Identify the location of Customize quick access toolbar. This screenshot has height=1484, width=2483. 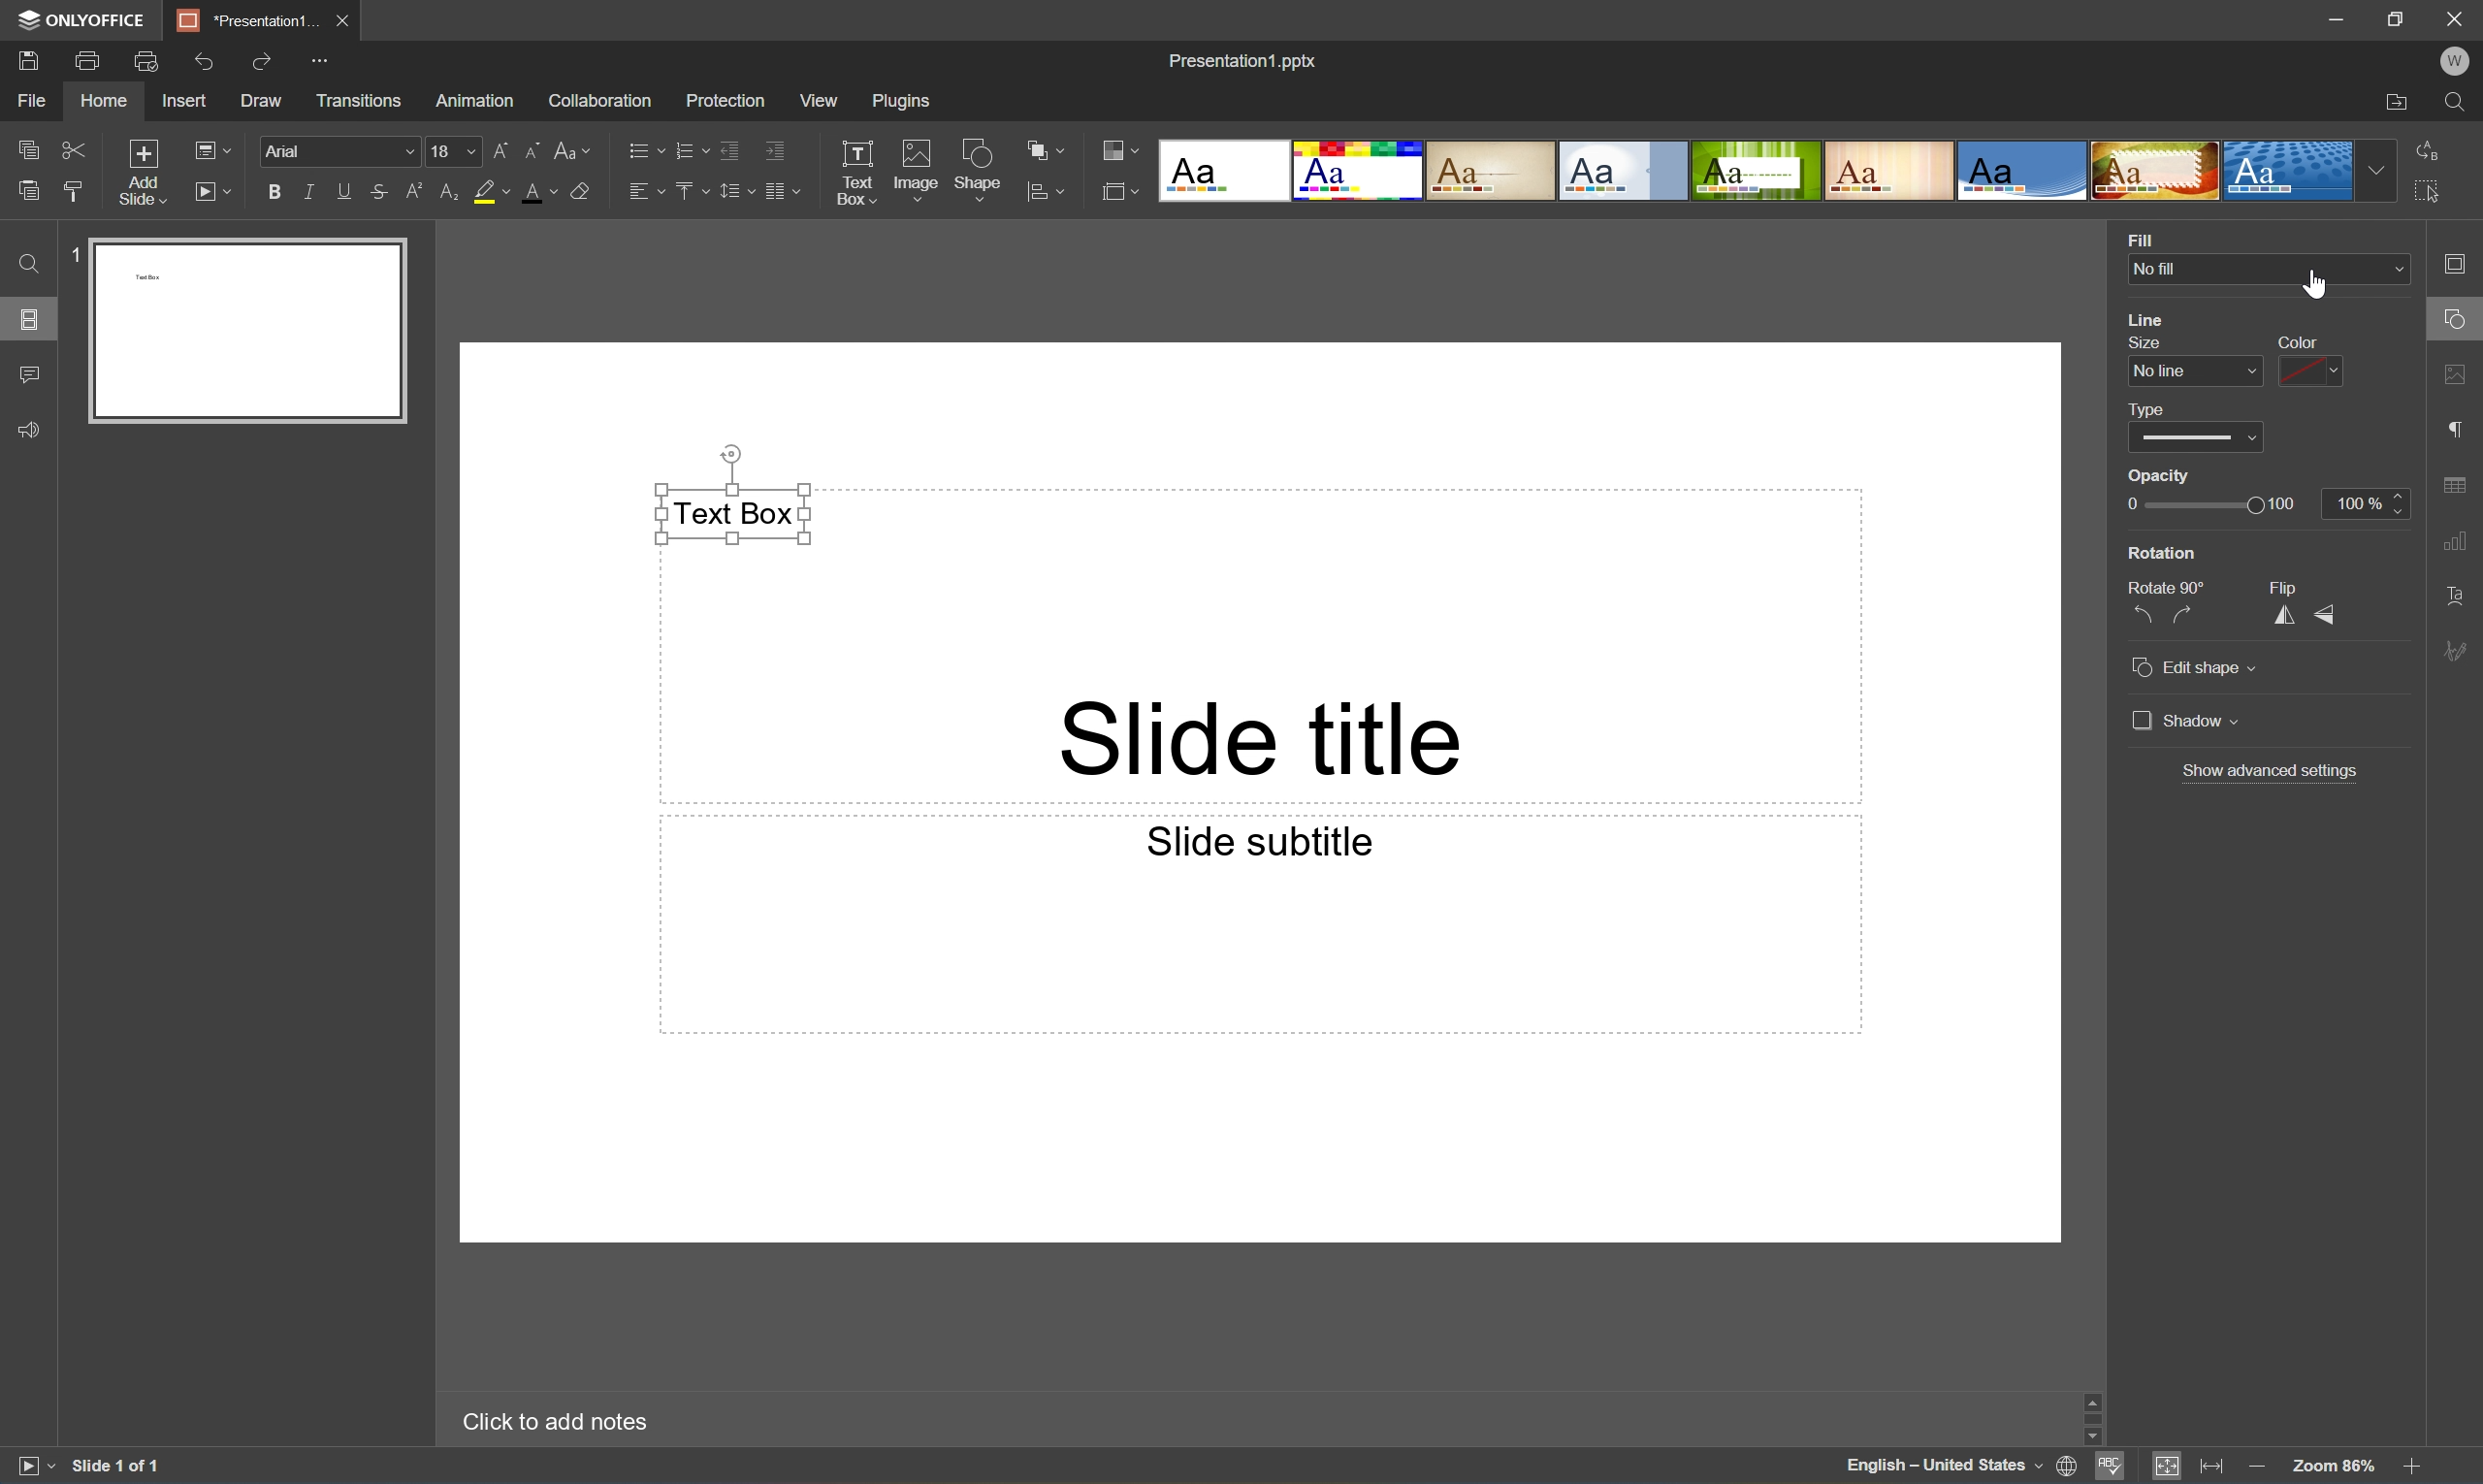
(321, 58).